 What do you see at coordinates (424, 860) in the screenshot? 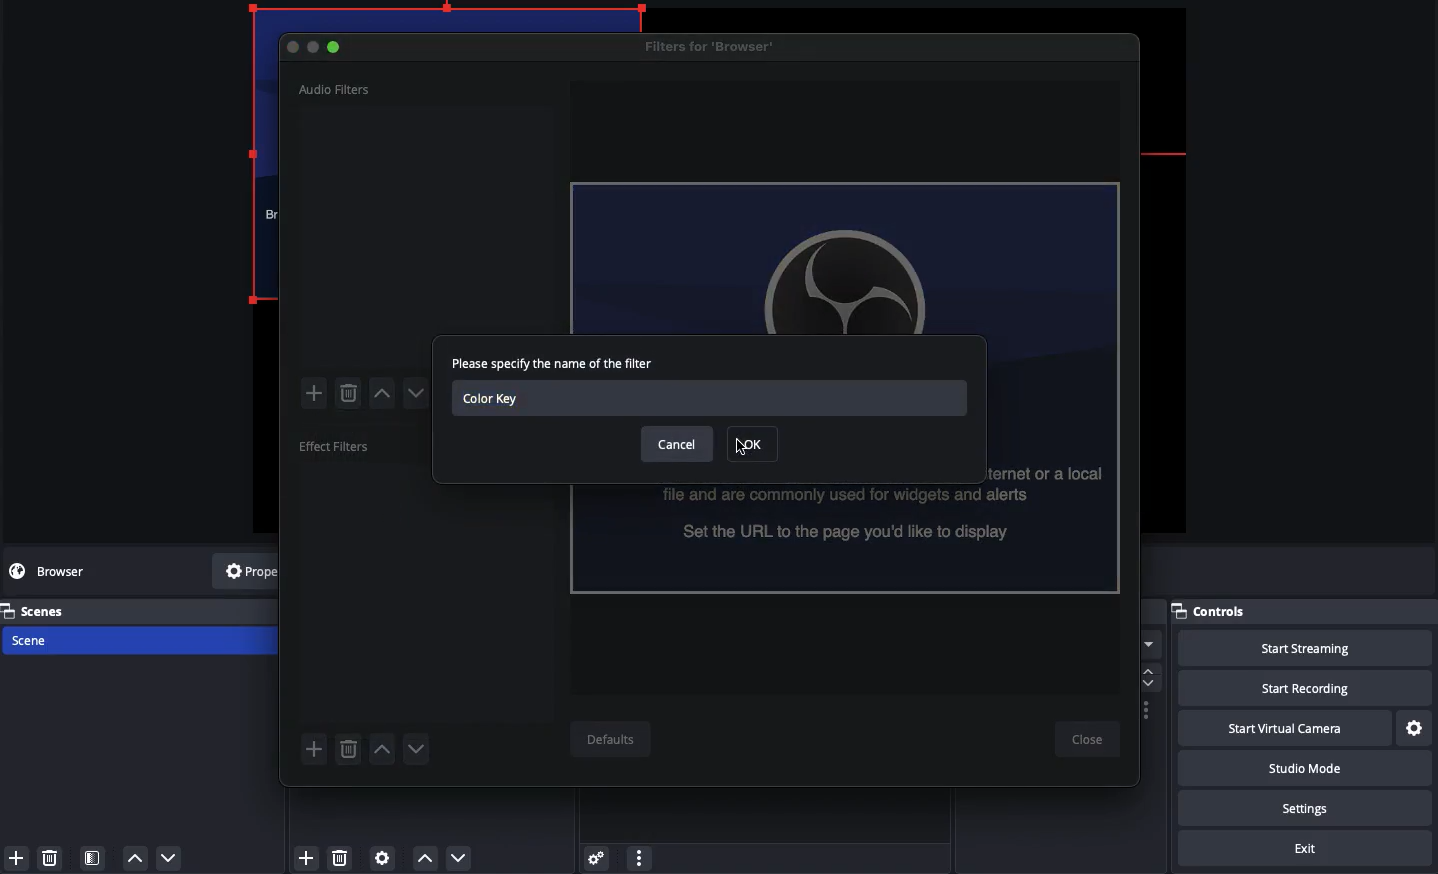
I see `Move up` at bounding box center [424, 860].